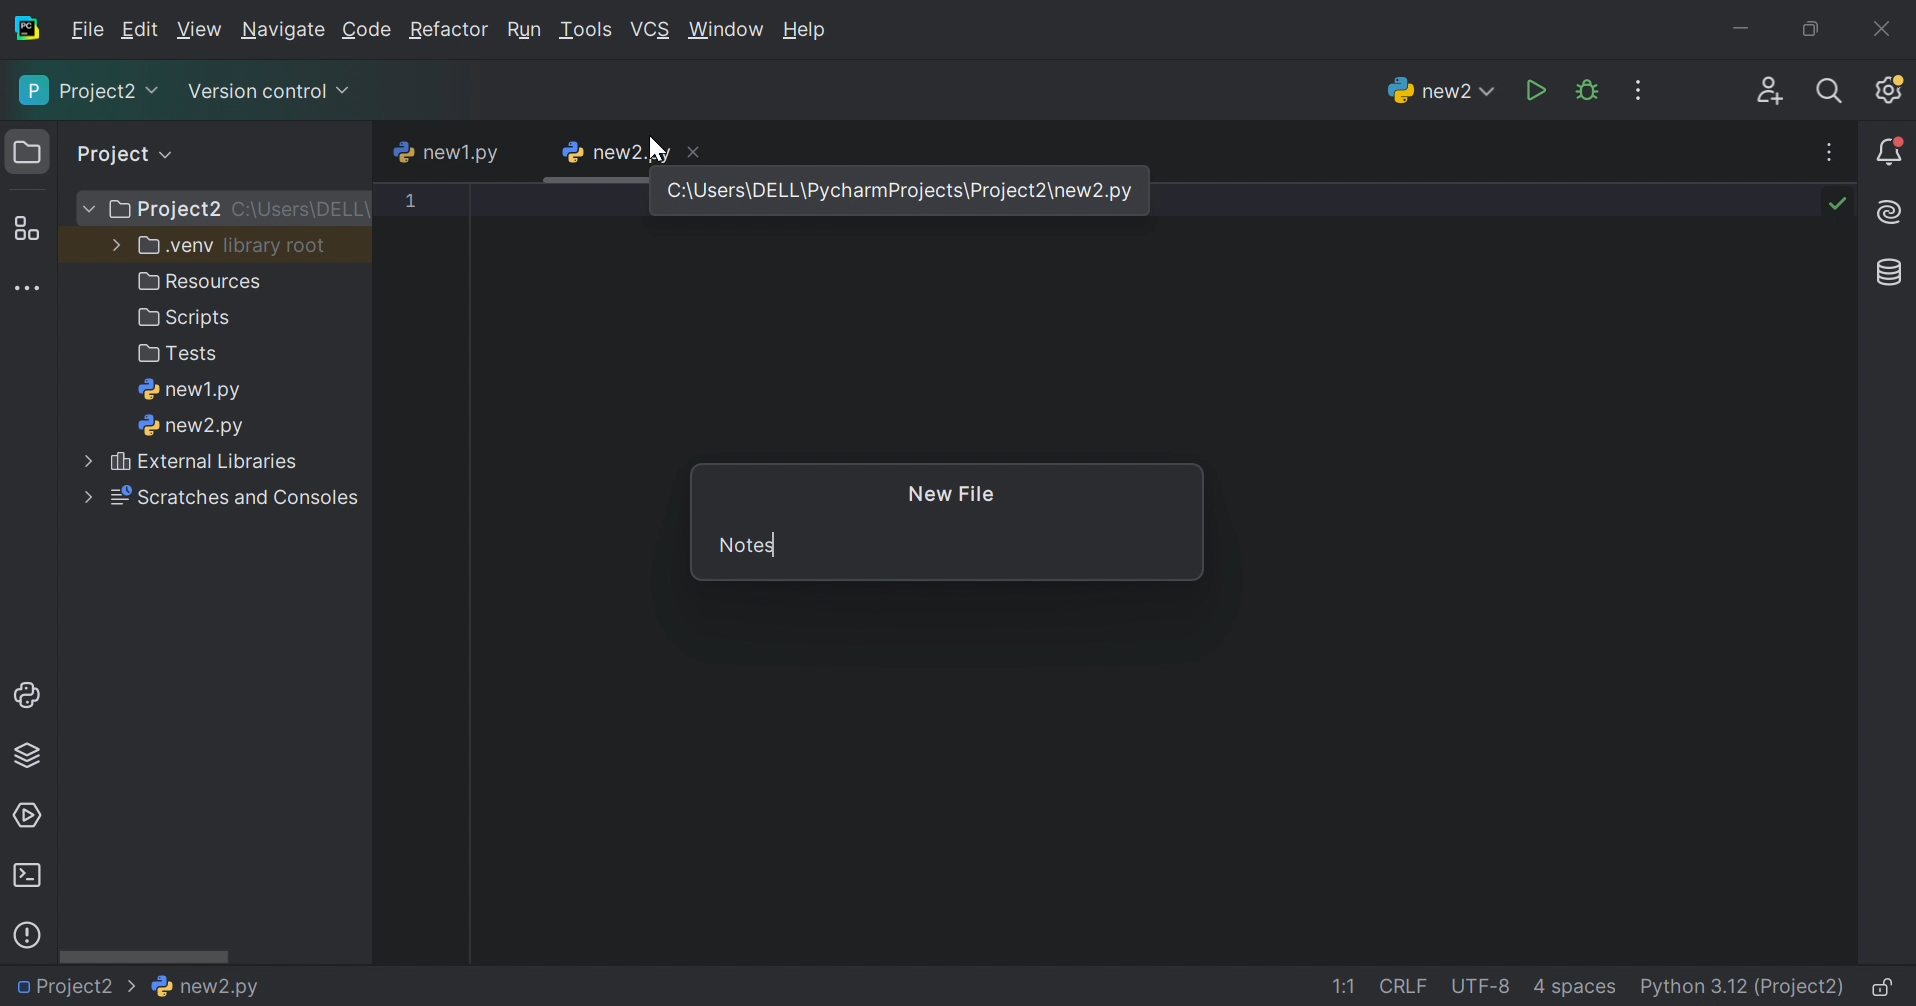  What do you see at coordinates (30, 932) in the screenshot?
I see `Problems` at bounding box center [30, 932].